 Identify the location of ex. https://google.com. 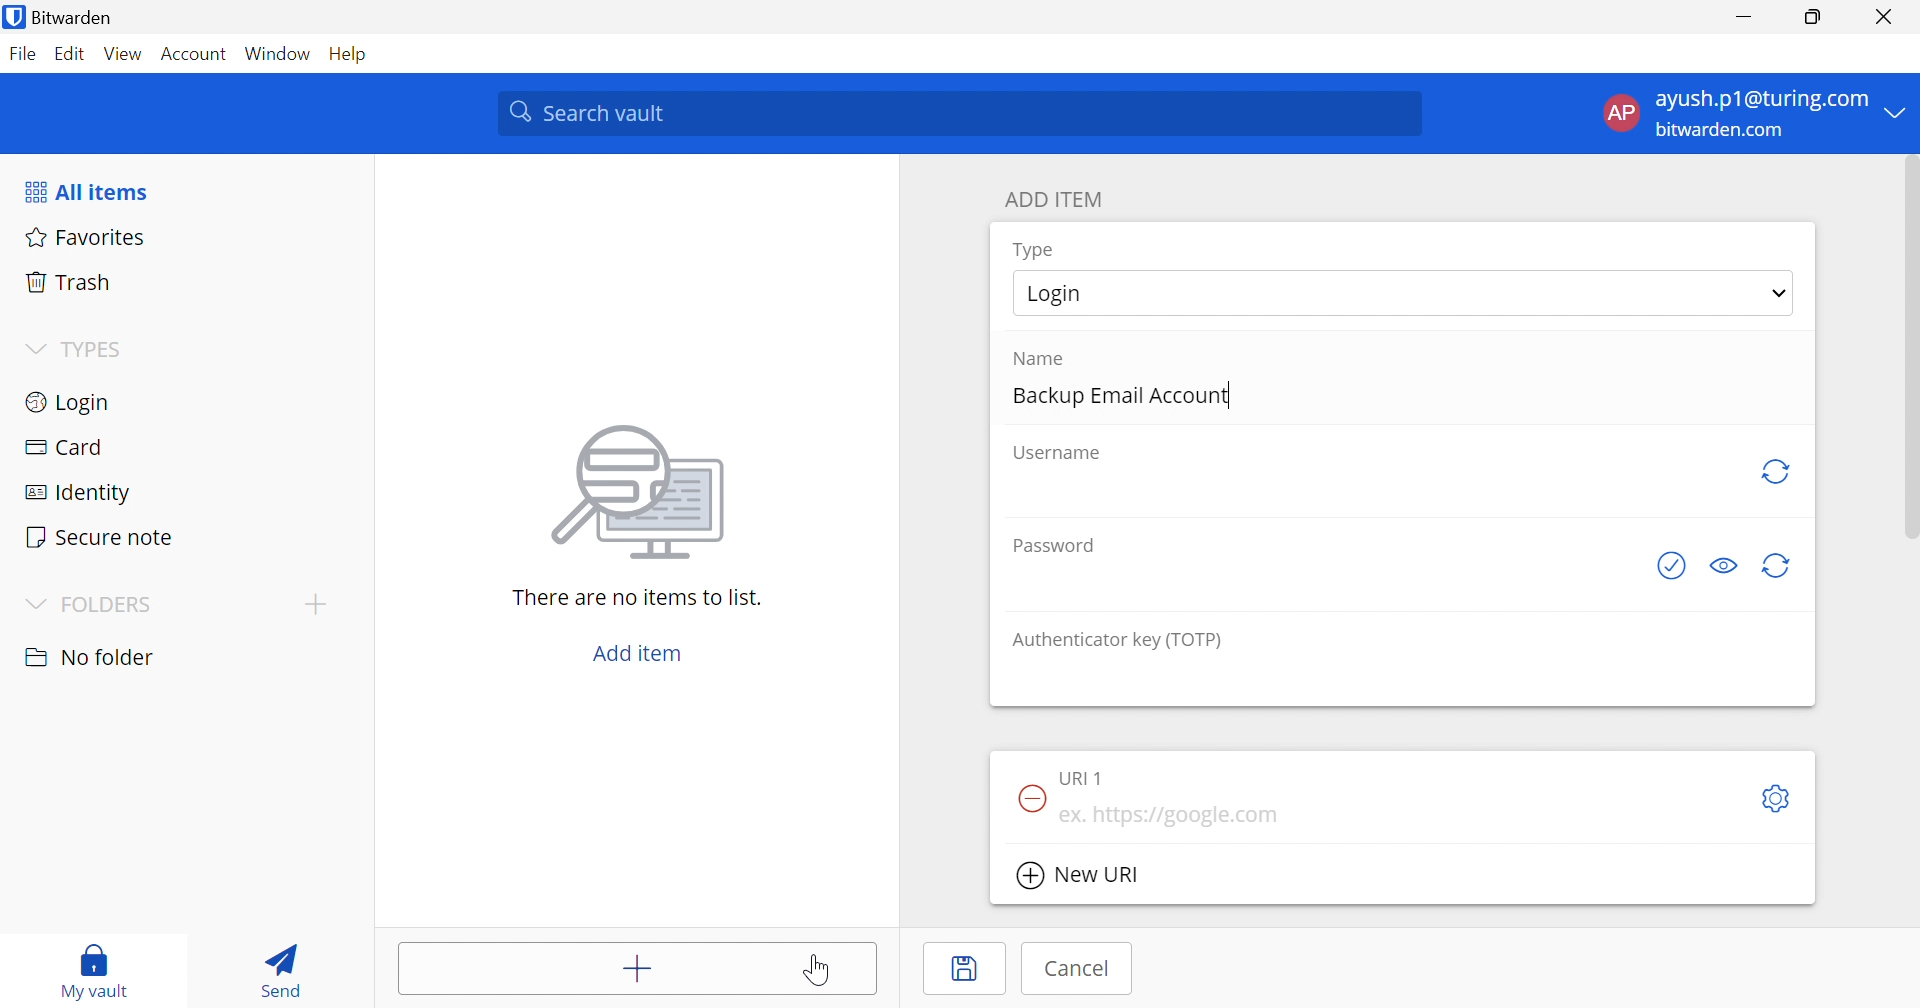
(1169, 815).